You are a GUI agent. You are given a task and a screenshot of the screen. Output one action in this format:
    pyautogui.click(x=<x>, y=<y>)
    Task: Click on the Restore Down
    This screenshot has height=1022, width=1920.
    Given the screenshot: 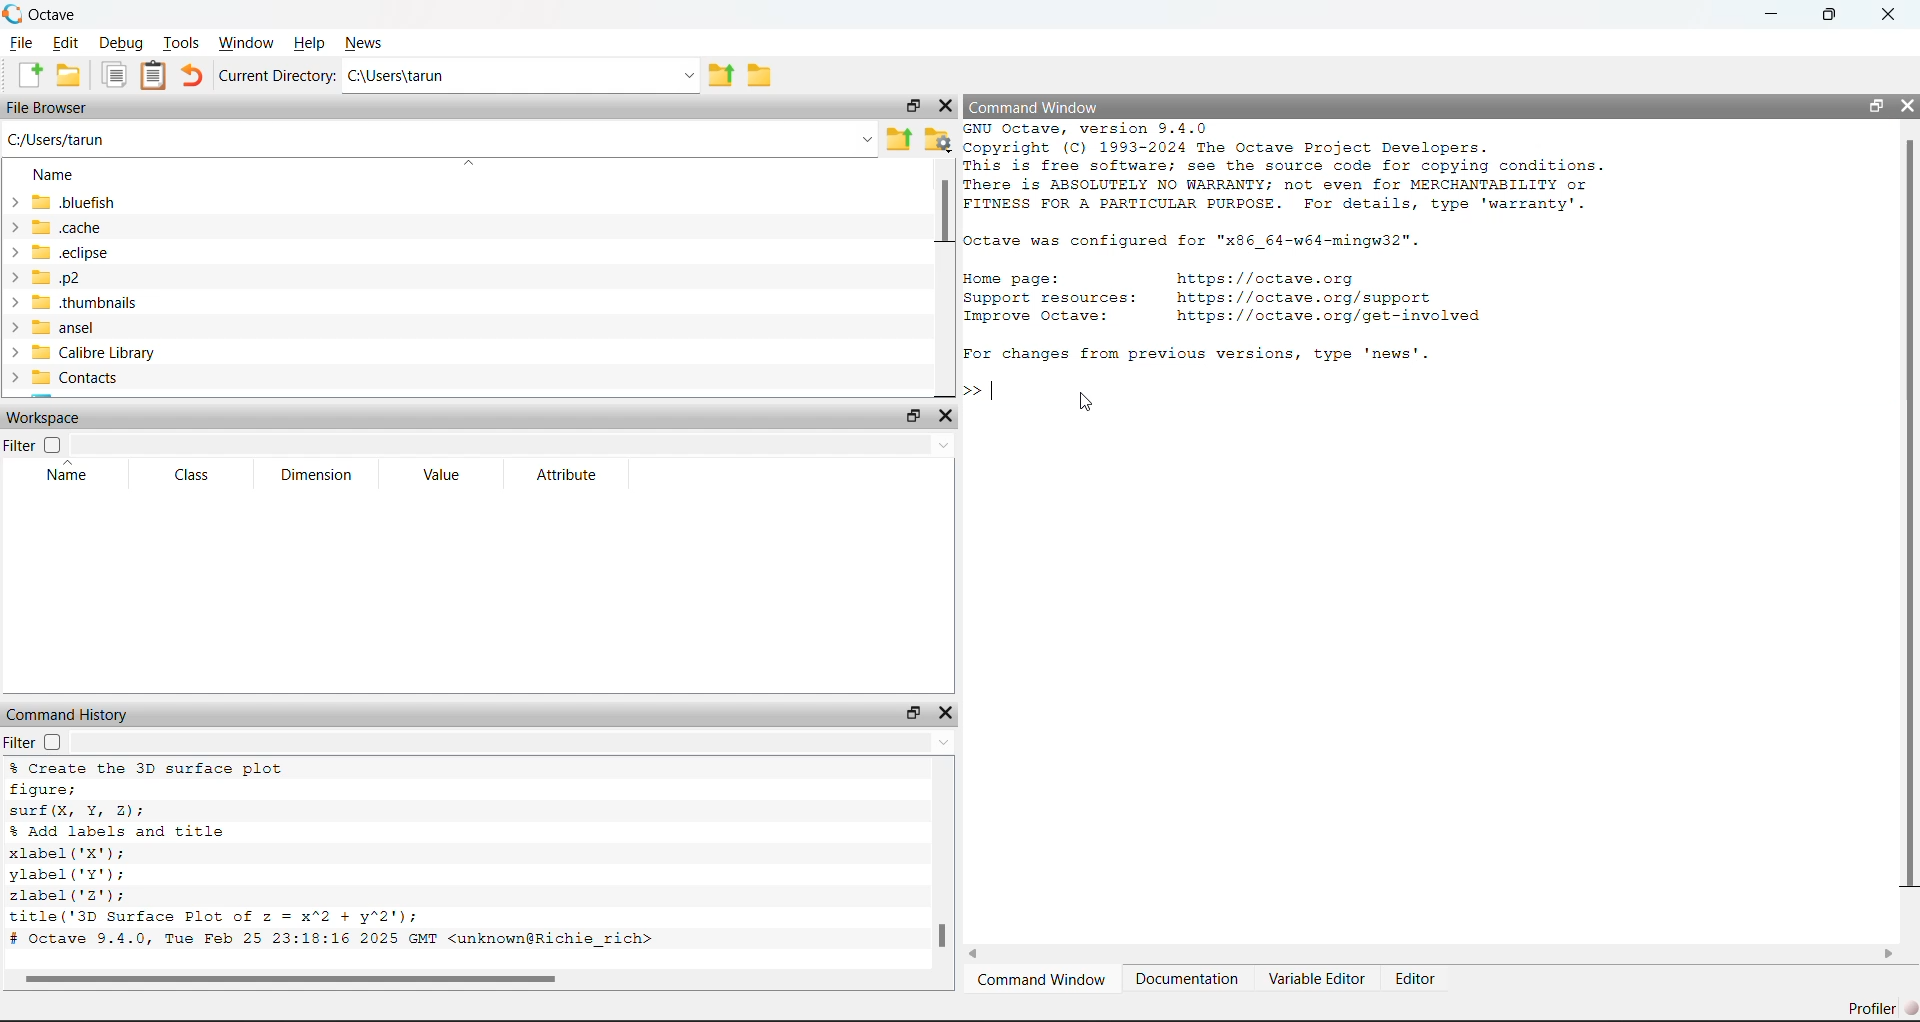 What is the action you would take?
    pyautogui.click(x=914, y=713)
    